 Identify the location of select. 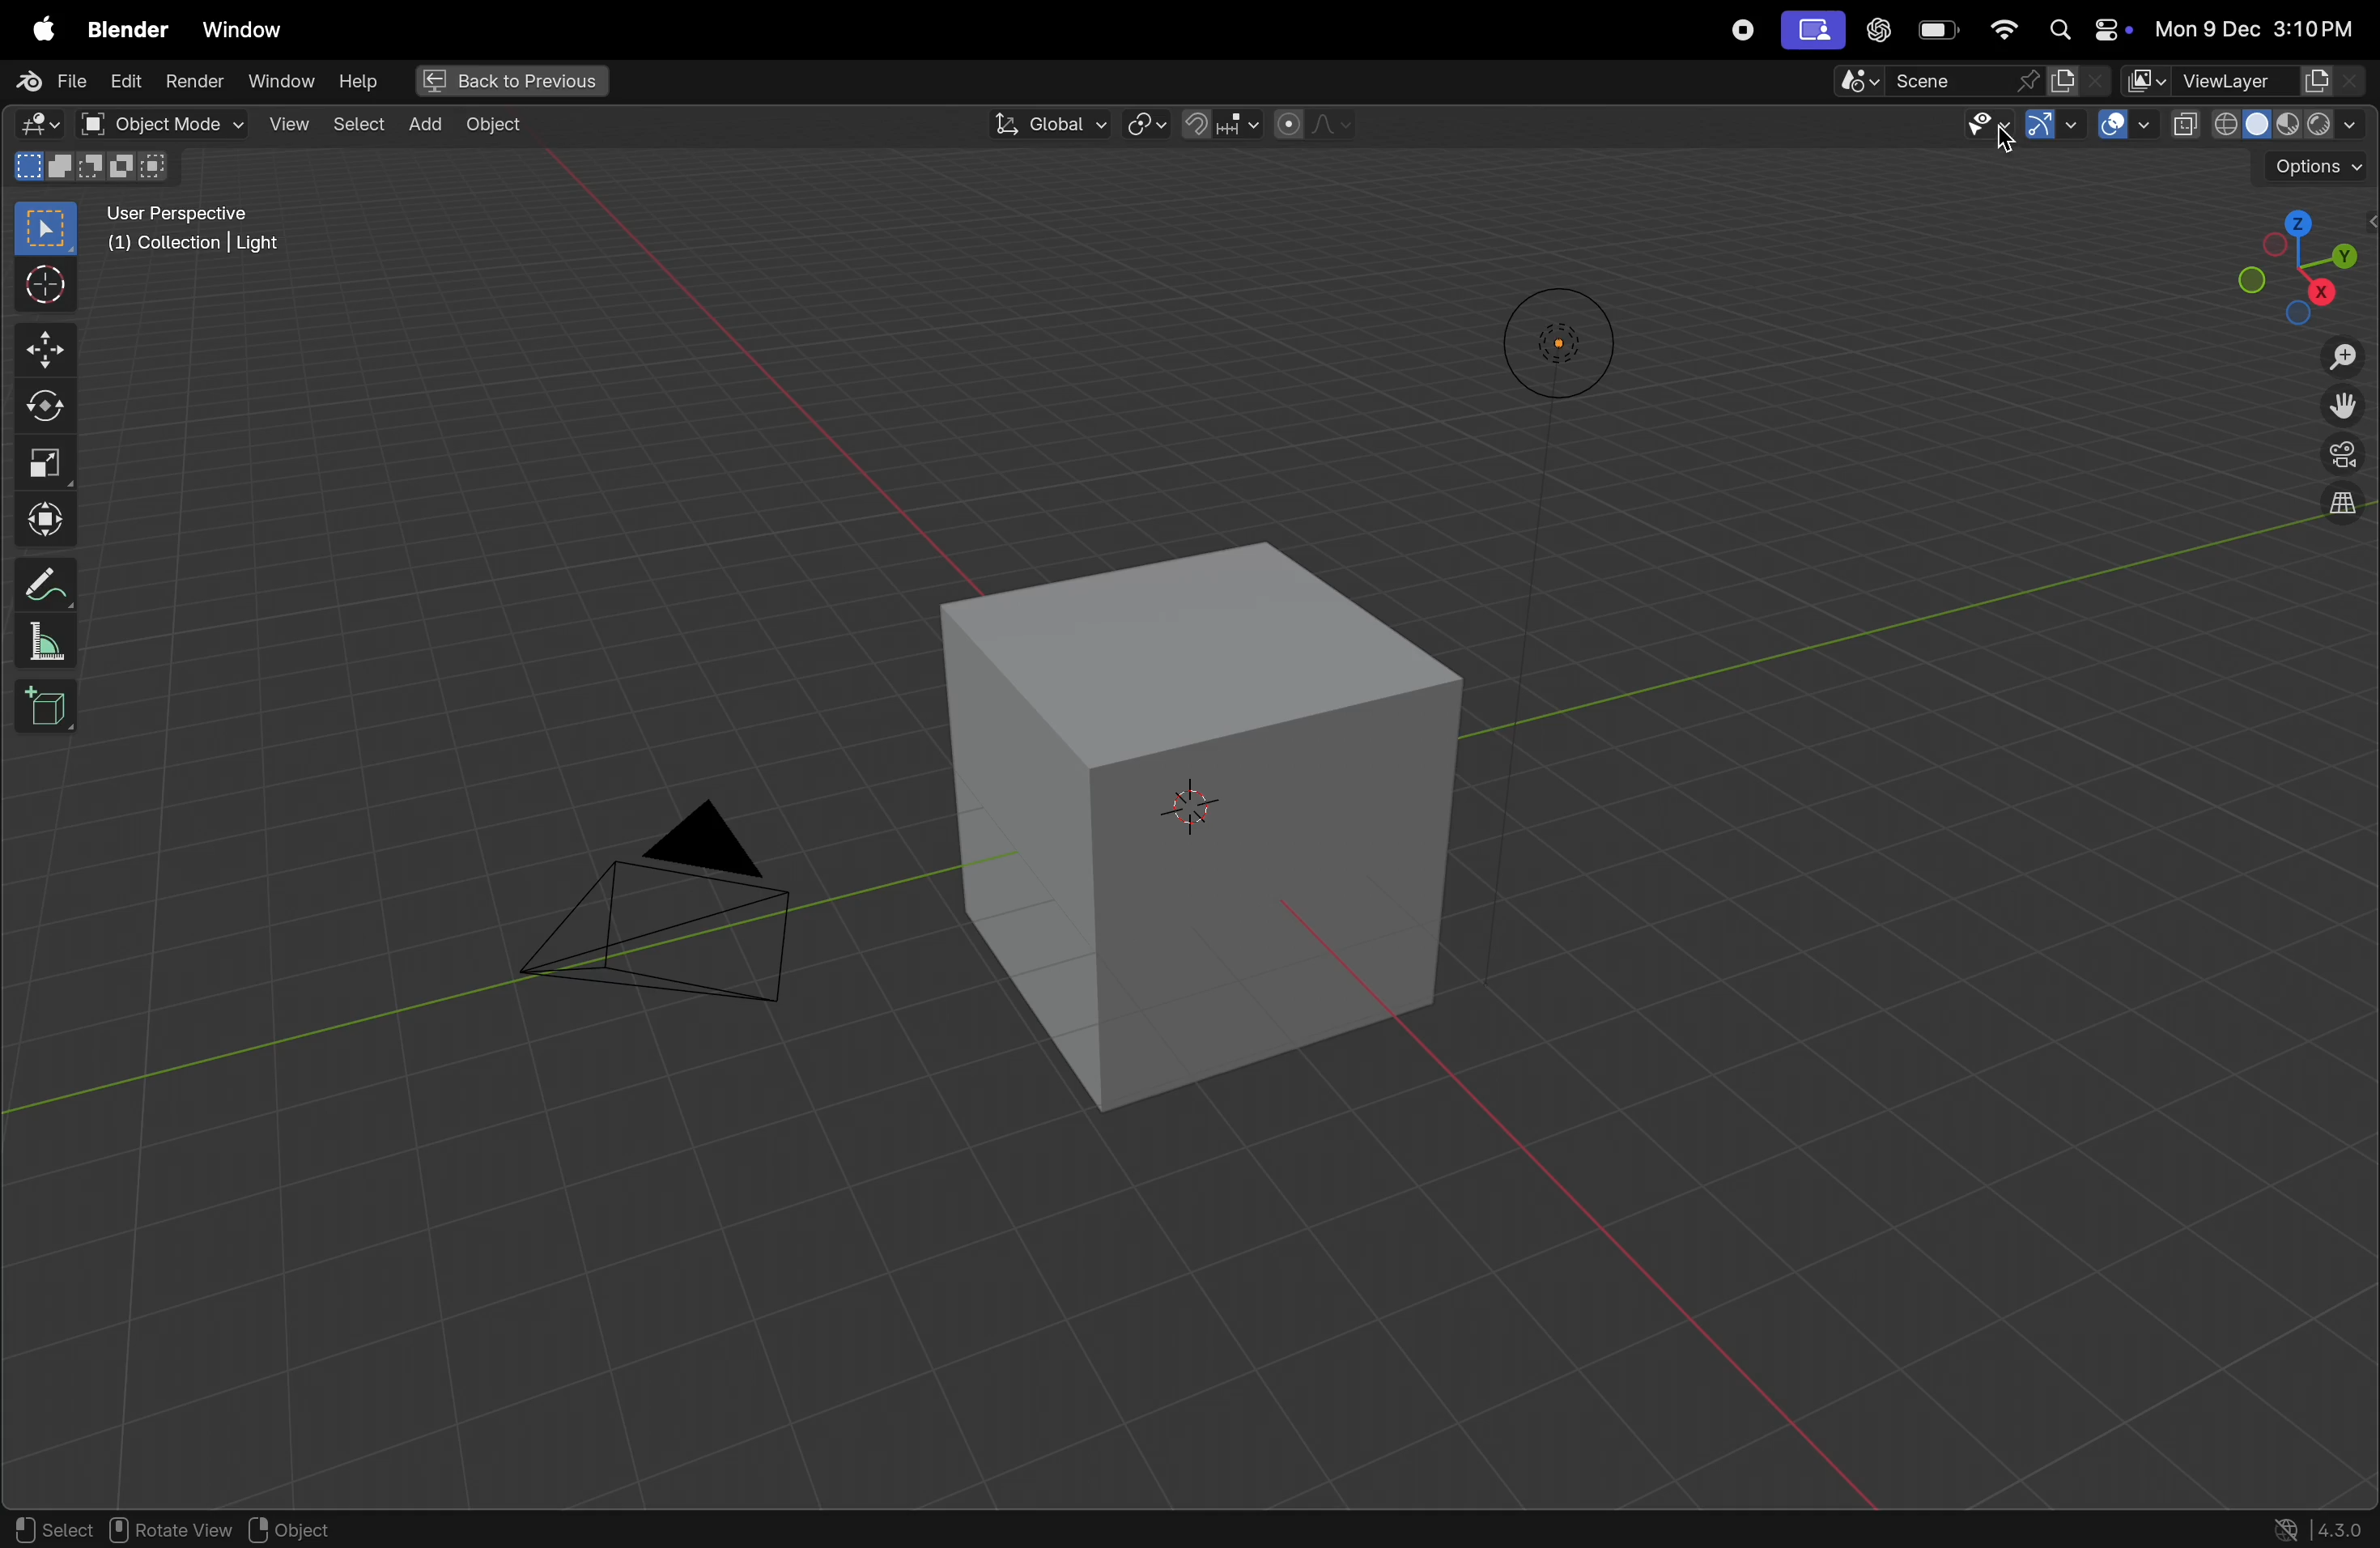
(47, 229).